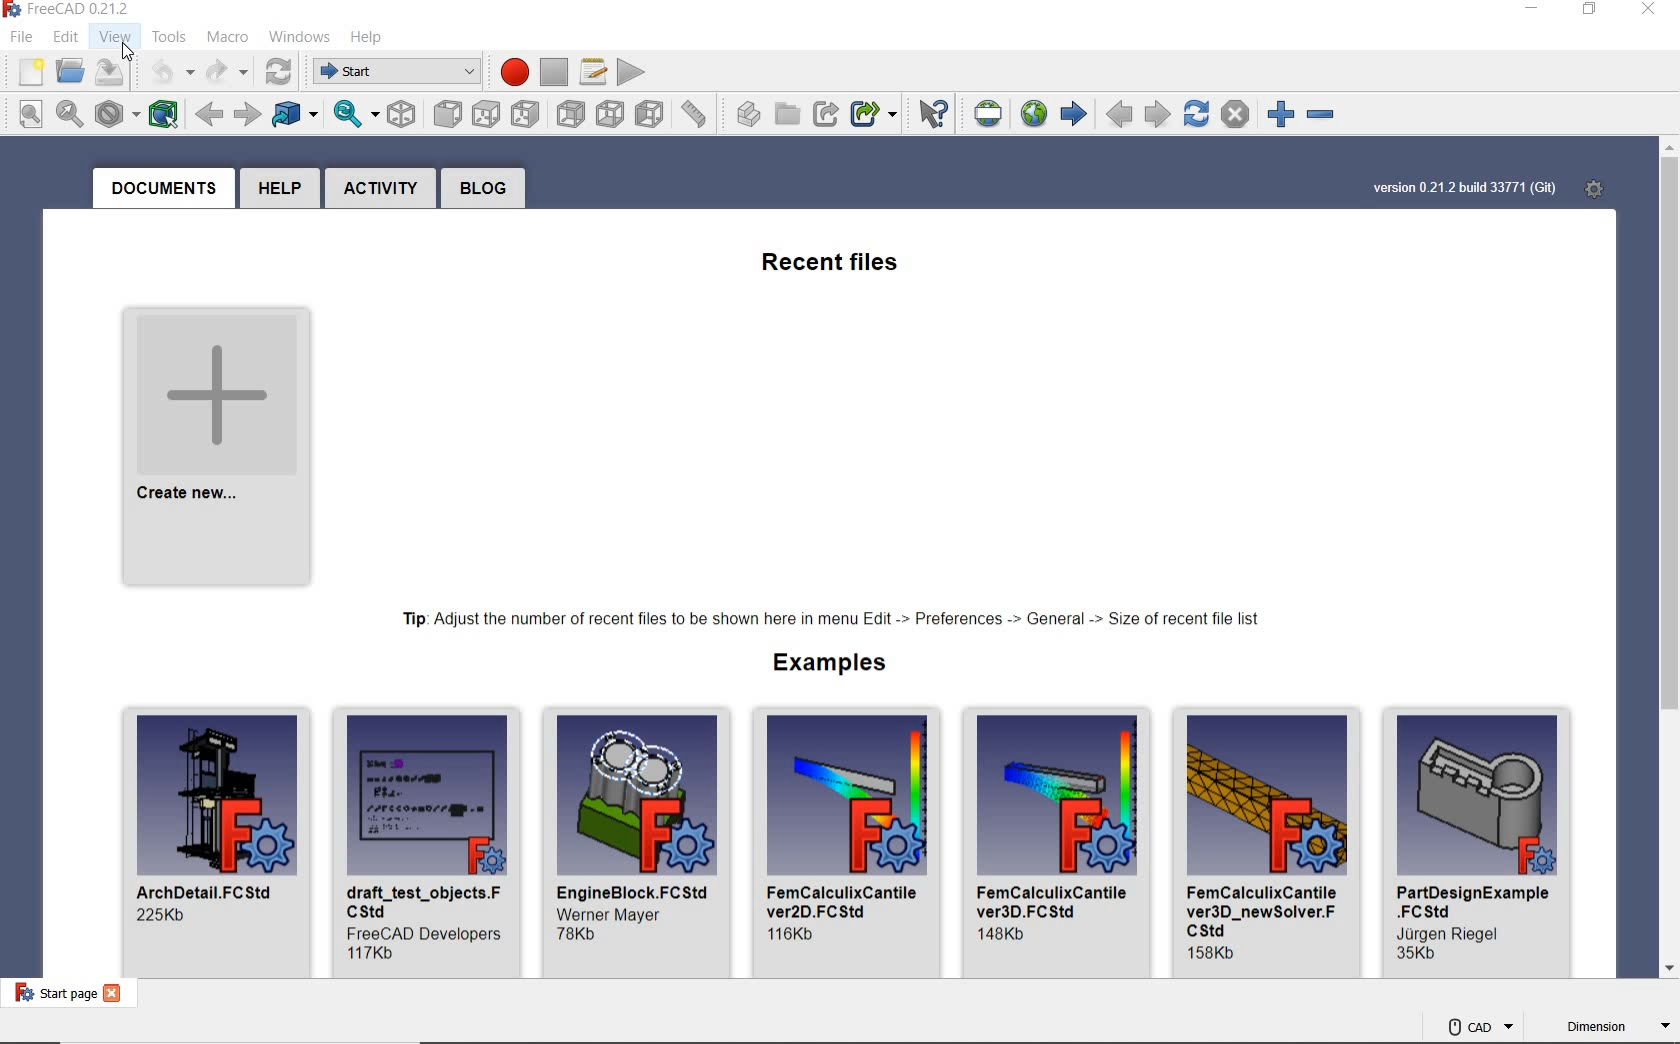 The width and height of the screenshot is (1680, 1044). I want to click on macro recording, so click(511, 72).